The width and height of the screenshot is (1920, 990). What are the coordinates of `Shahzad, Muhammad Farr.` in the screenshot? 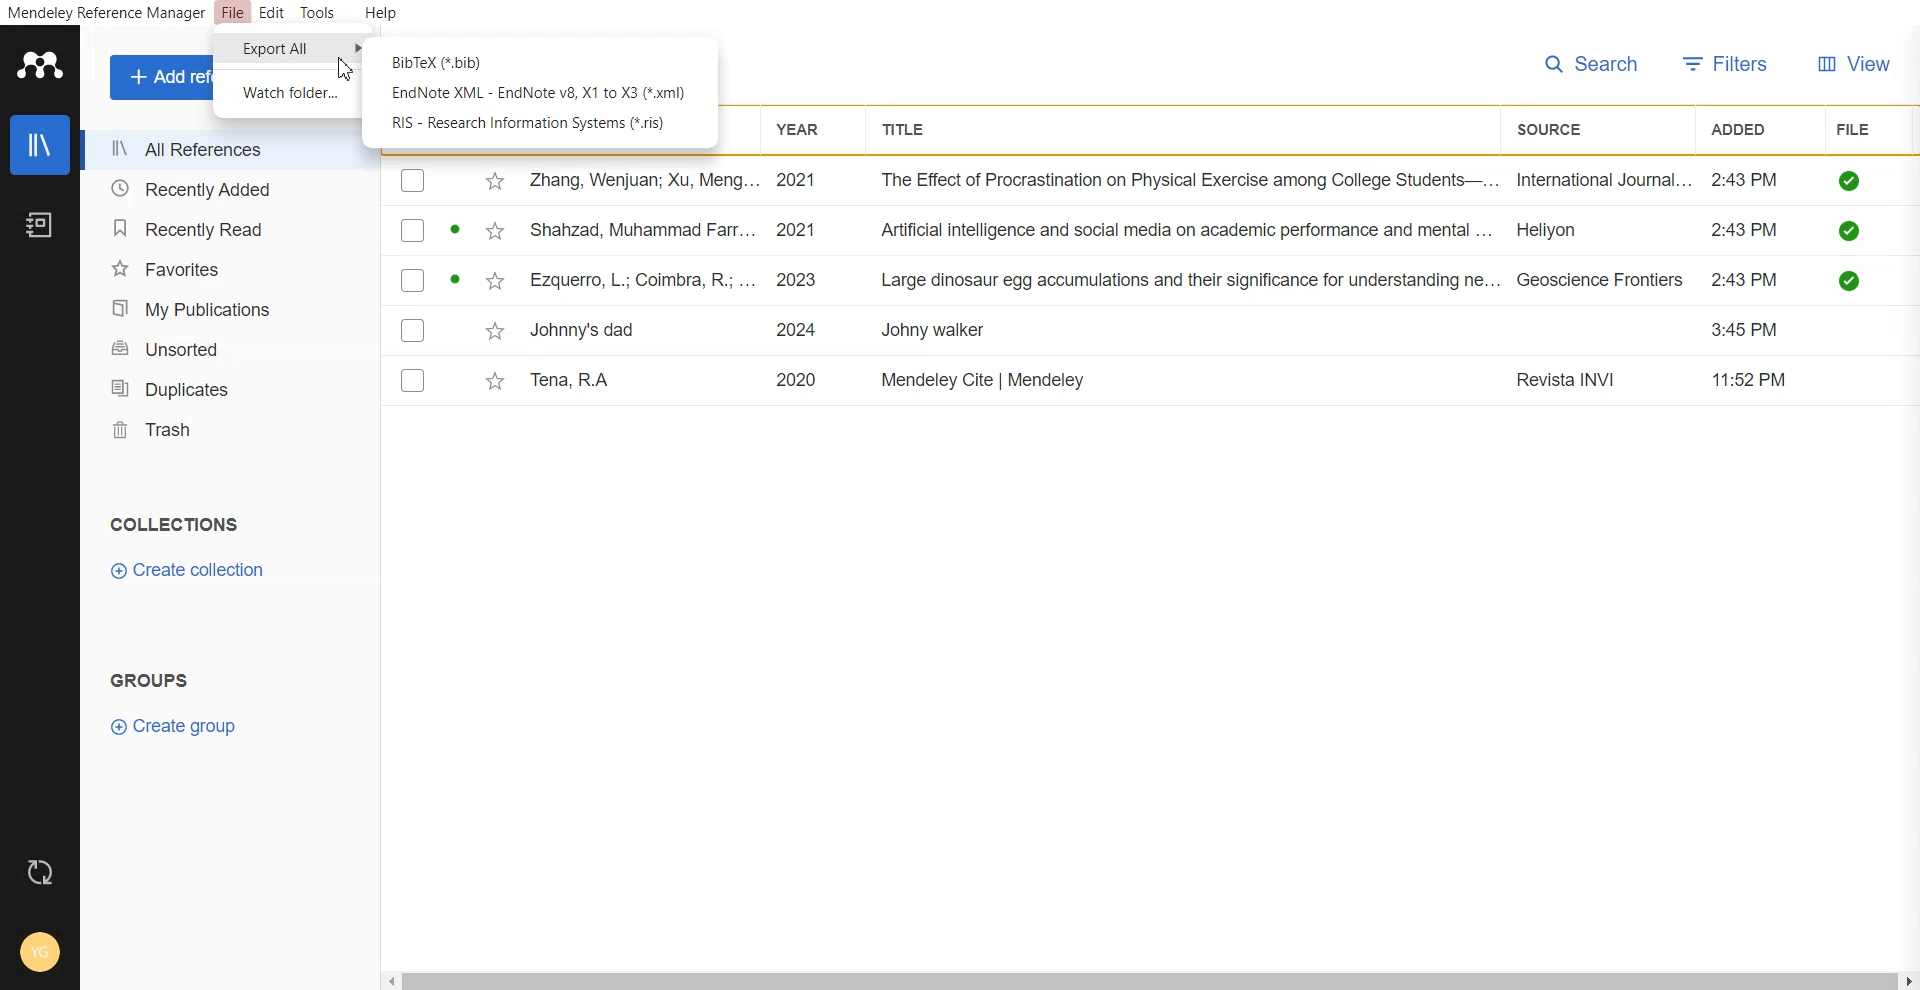 It's located at (647, 229).